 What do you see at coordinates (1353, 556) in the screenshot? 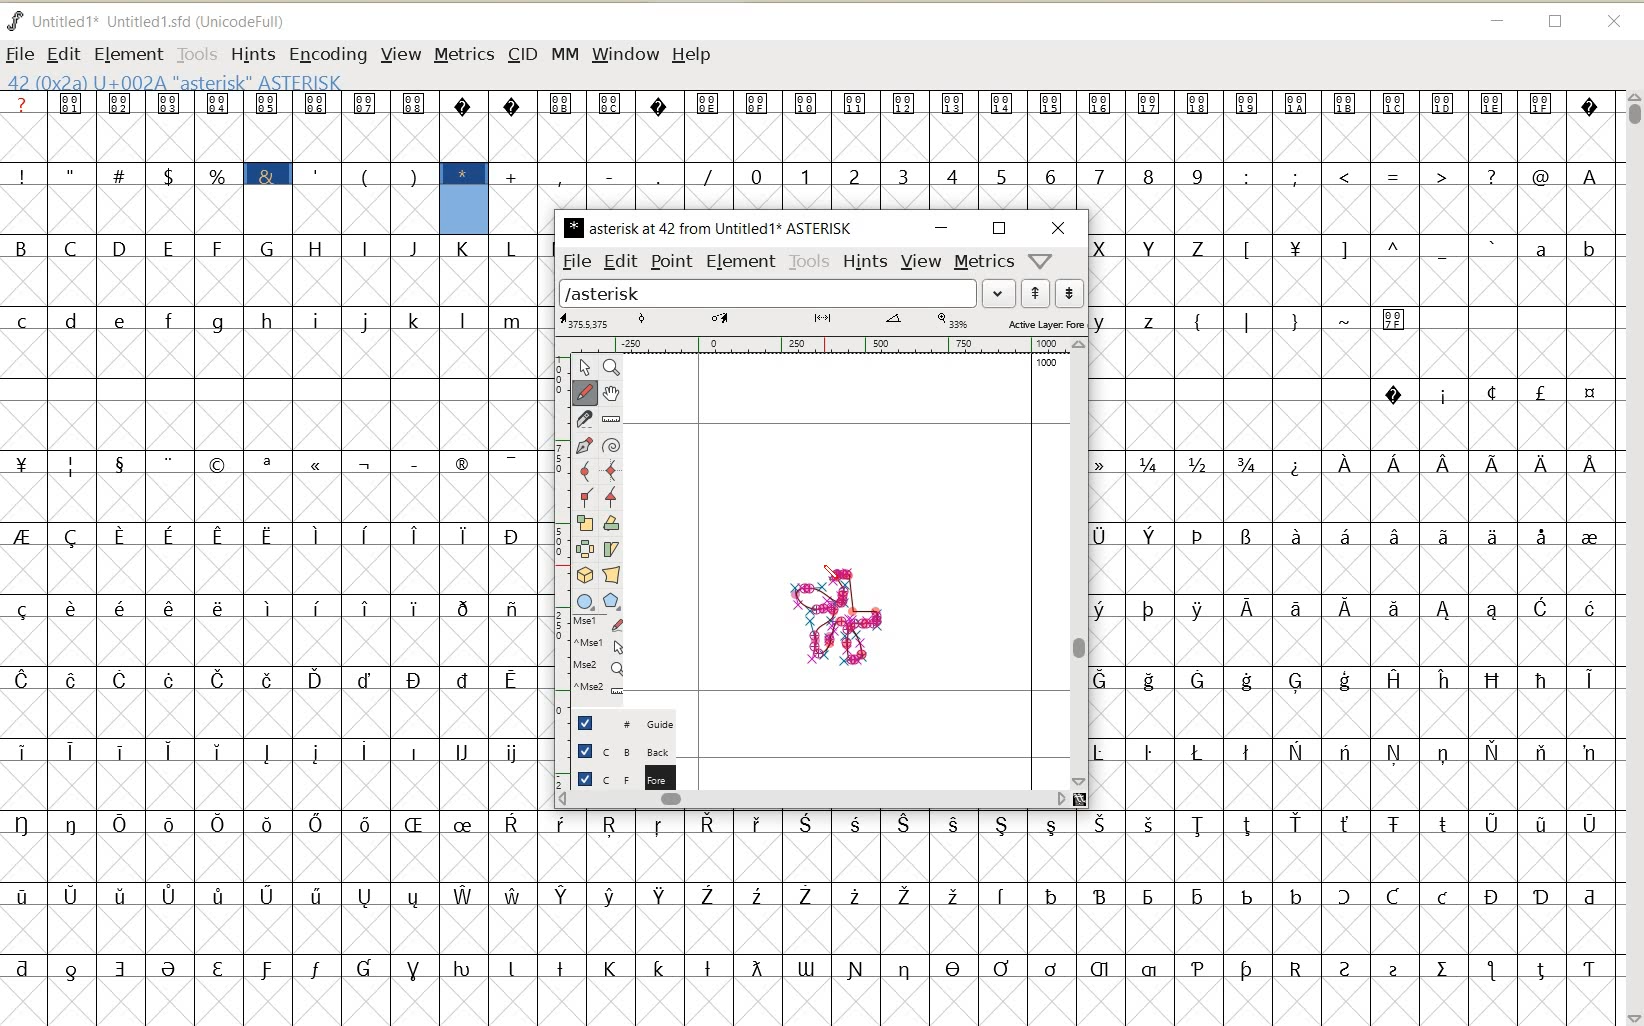
I see `GLYPHY CHARACTERS & NUMBERS` at bounding box center [1353, 556].